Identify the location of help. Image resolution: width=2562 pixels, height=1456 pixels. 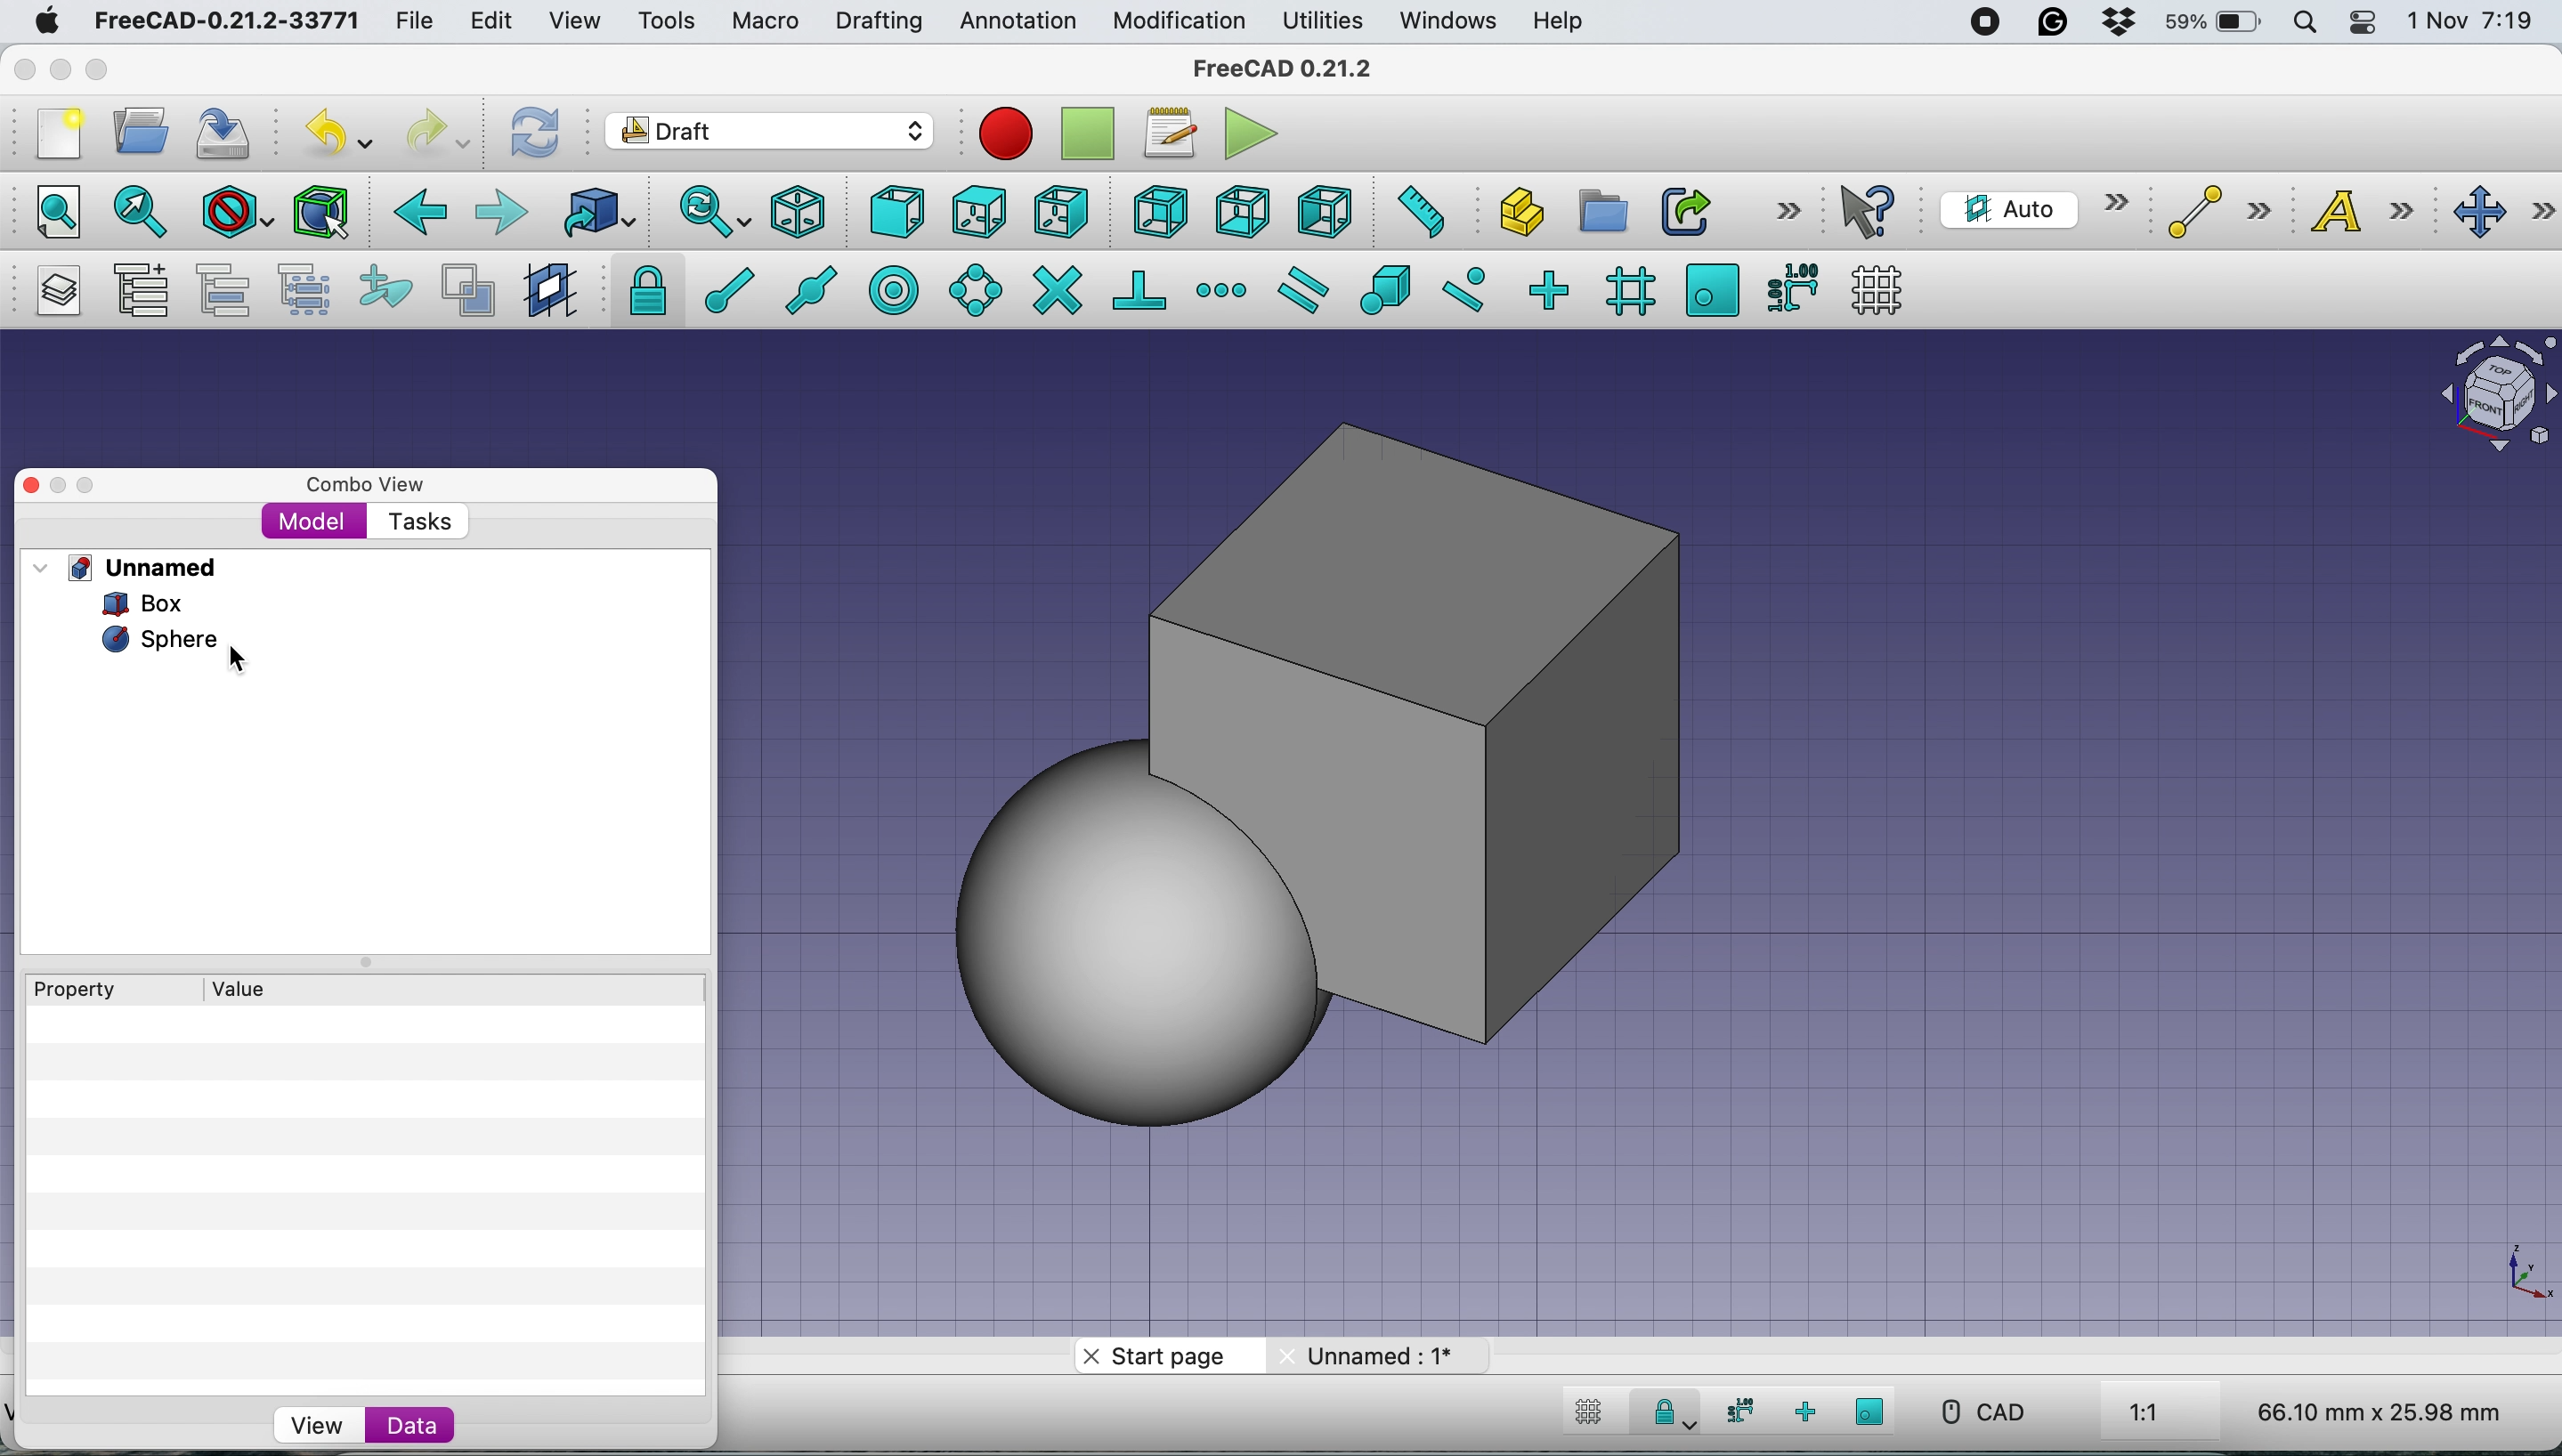
(1560, 23).